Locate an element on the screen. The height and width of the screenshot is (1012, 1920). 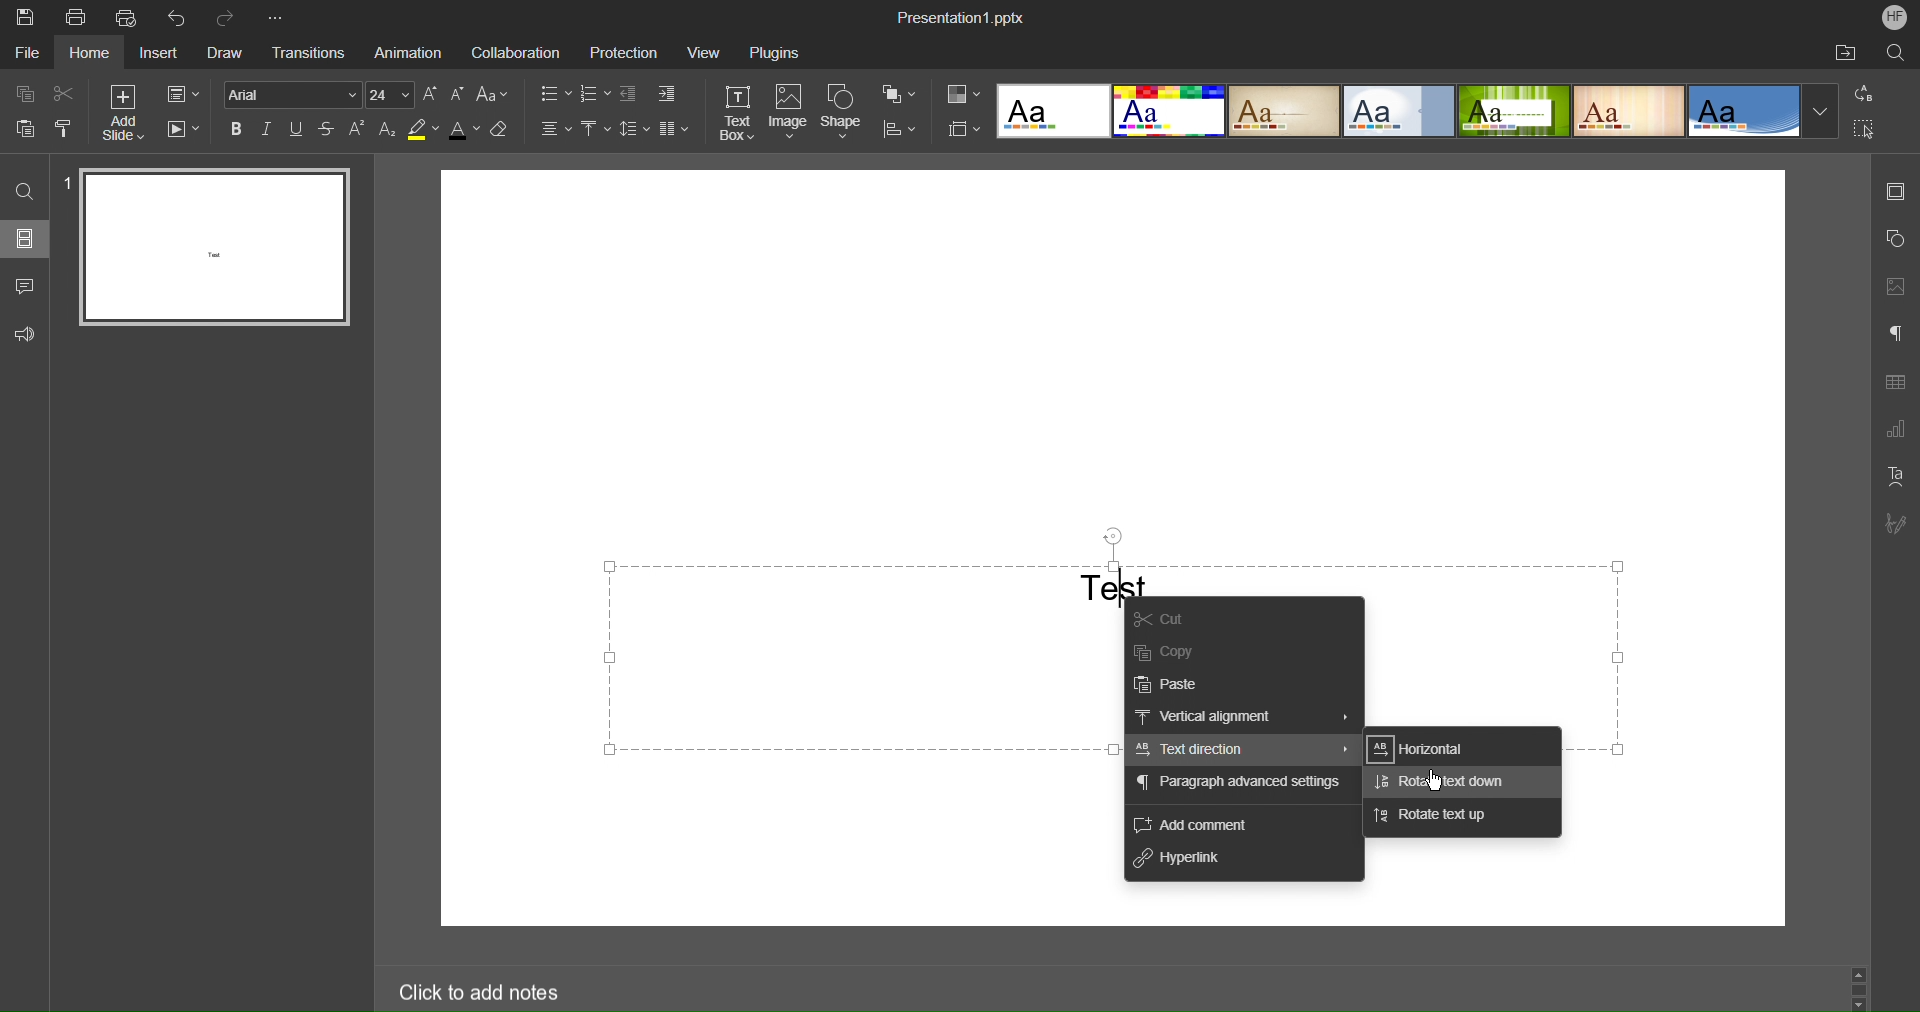
Paragraph advanced settings is located at coordinates (1239, 788).